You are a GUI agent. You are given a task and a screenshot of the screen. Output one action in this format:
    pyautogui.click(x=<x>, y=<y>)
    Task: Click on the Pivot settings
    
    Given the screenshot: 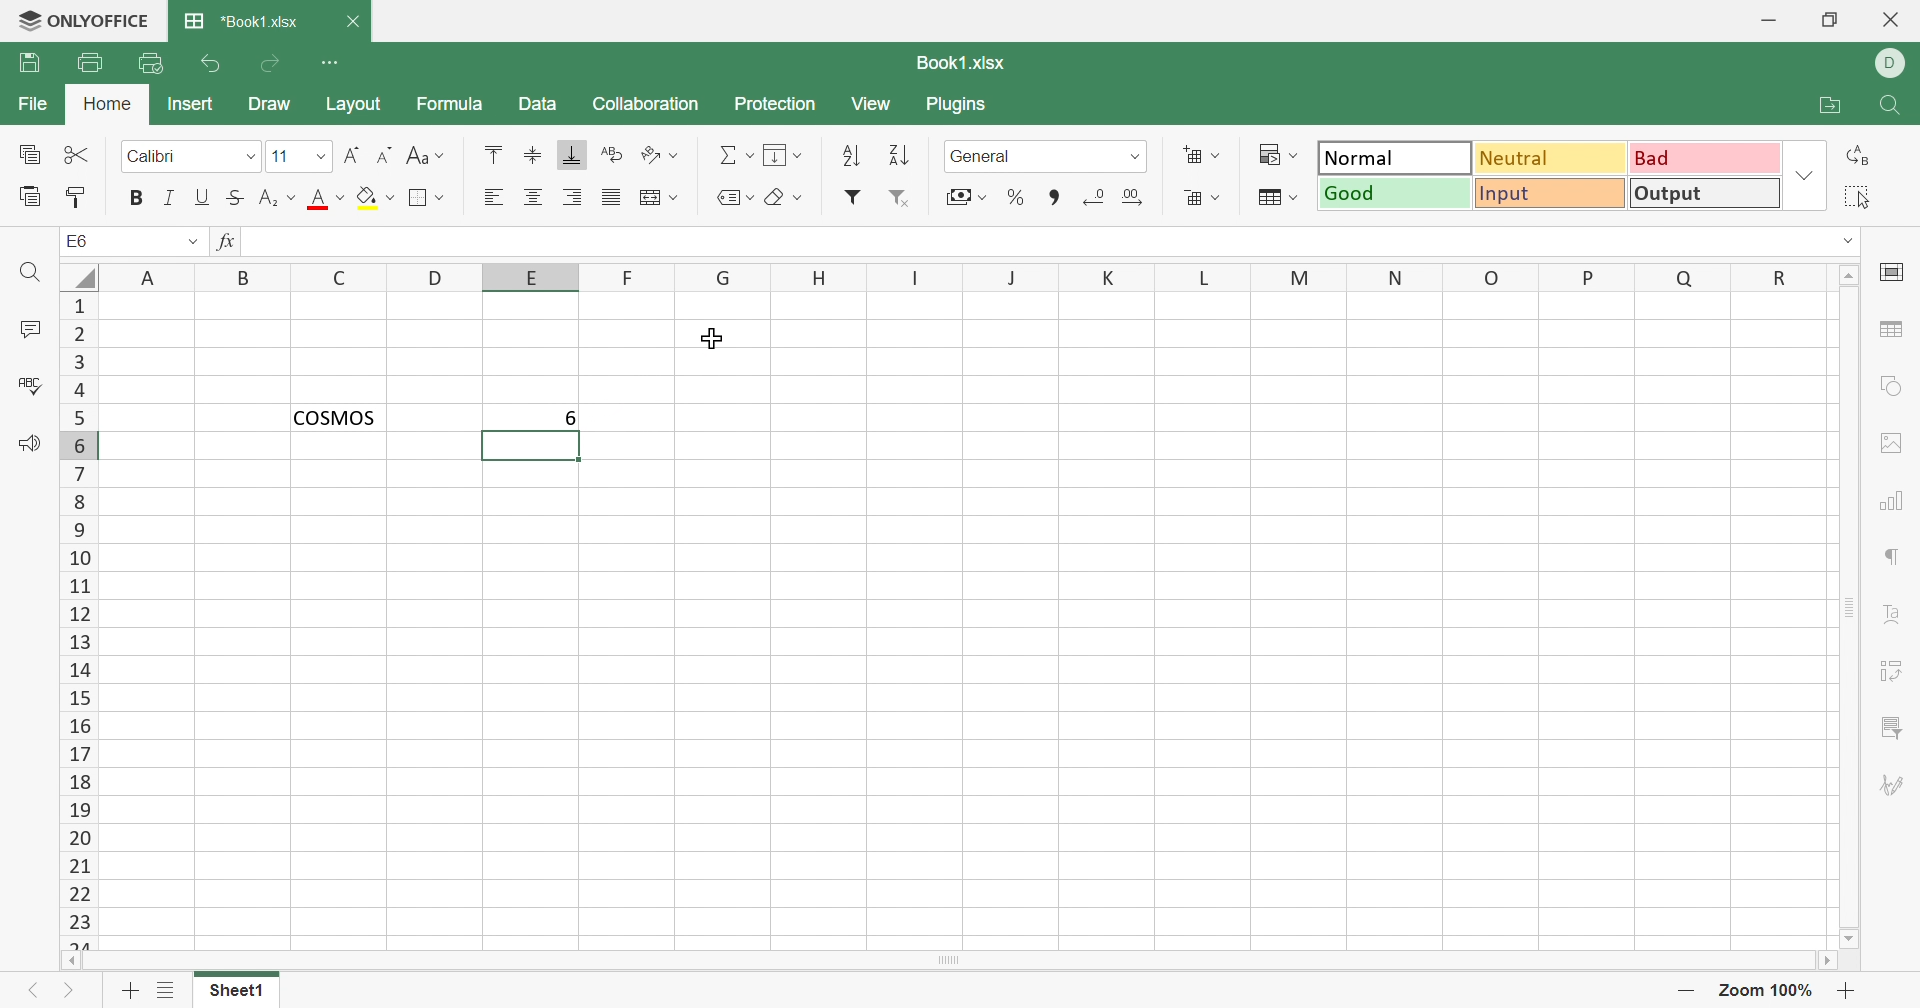 What is the action you would take?
    pyautogui.click(x=1894, y=674)
    